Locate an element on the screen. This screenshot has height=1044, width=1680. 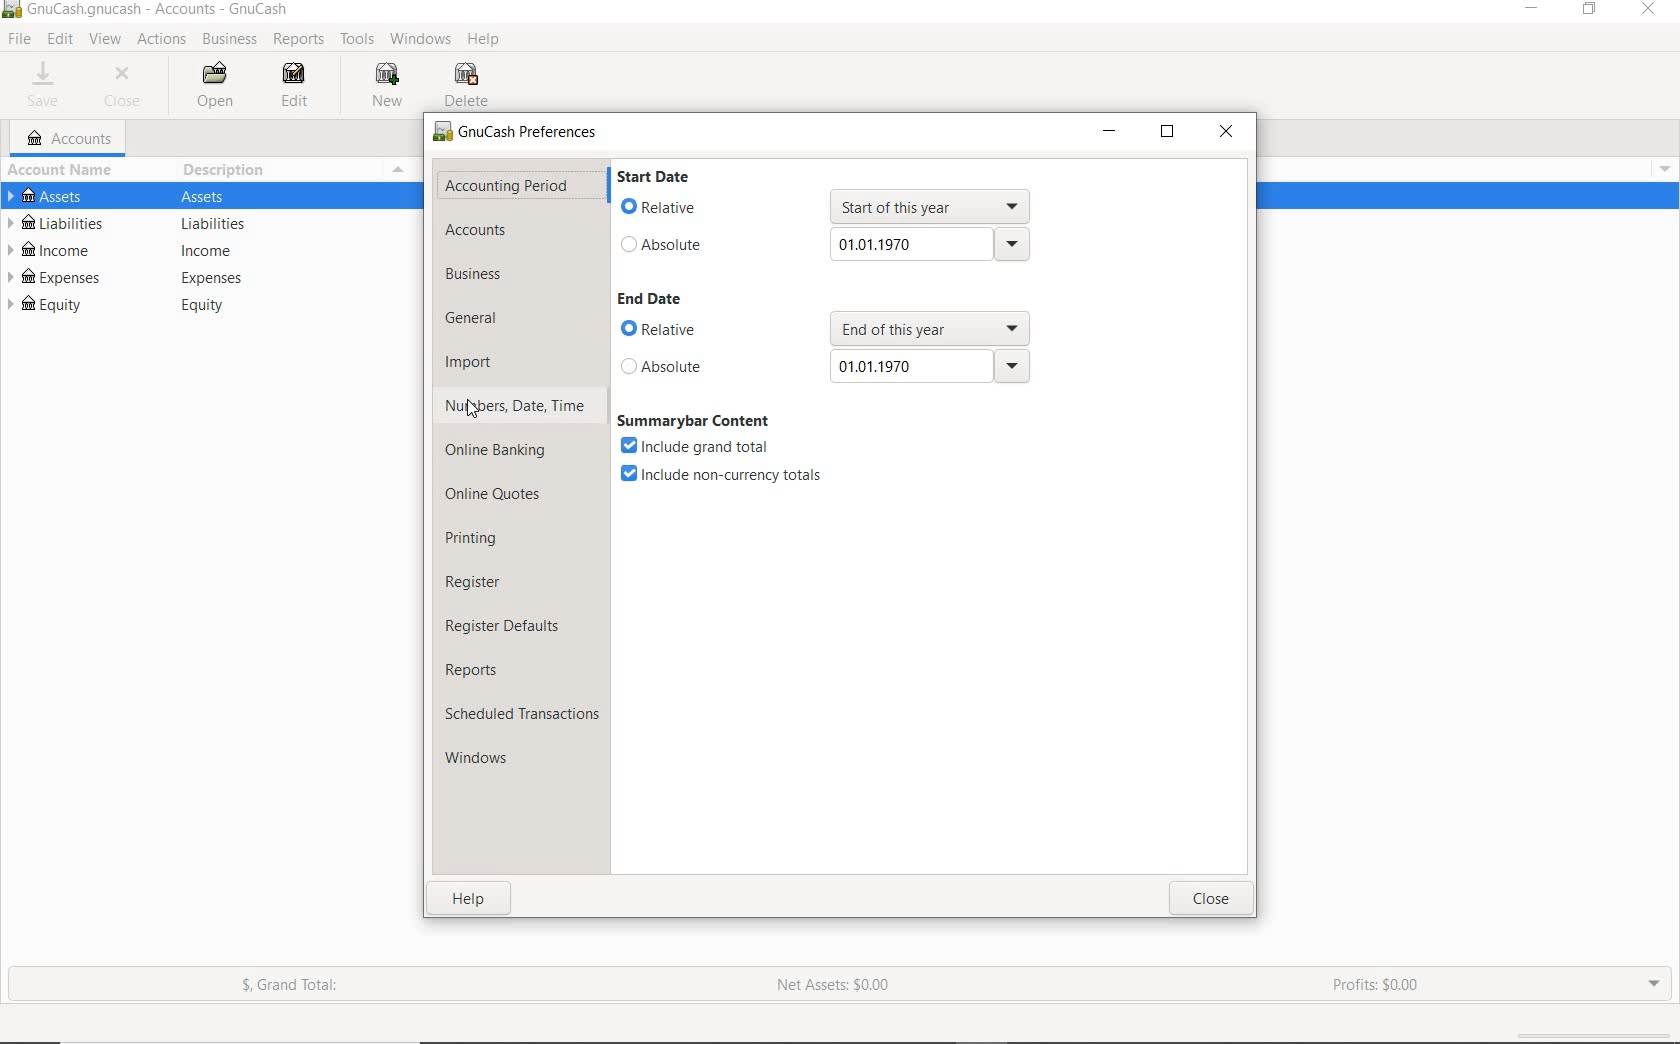
CLOSE is located at coordinates (1225, 133).